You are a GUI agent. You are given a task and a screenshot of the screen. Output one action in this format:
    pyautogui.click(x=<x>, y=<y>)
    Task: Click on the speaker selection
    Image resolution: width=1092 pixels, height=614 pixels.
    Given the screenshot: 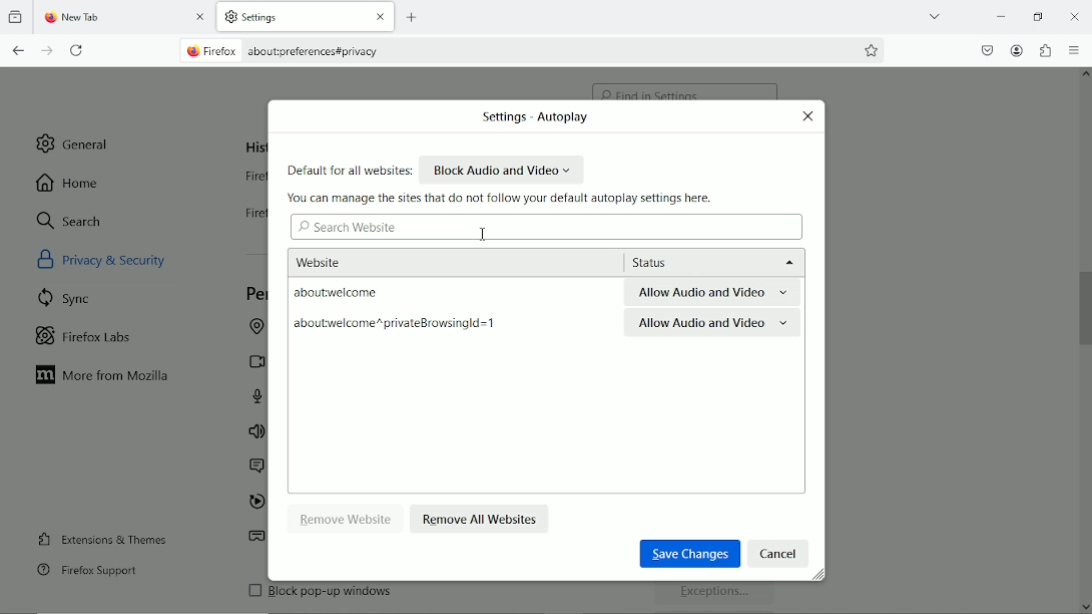 What is the action you would take?
    pyautogui.click(x=256, y=433)
    